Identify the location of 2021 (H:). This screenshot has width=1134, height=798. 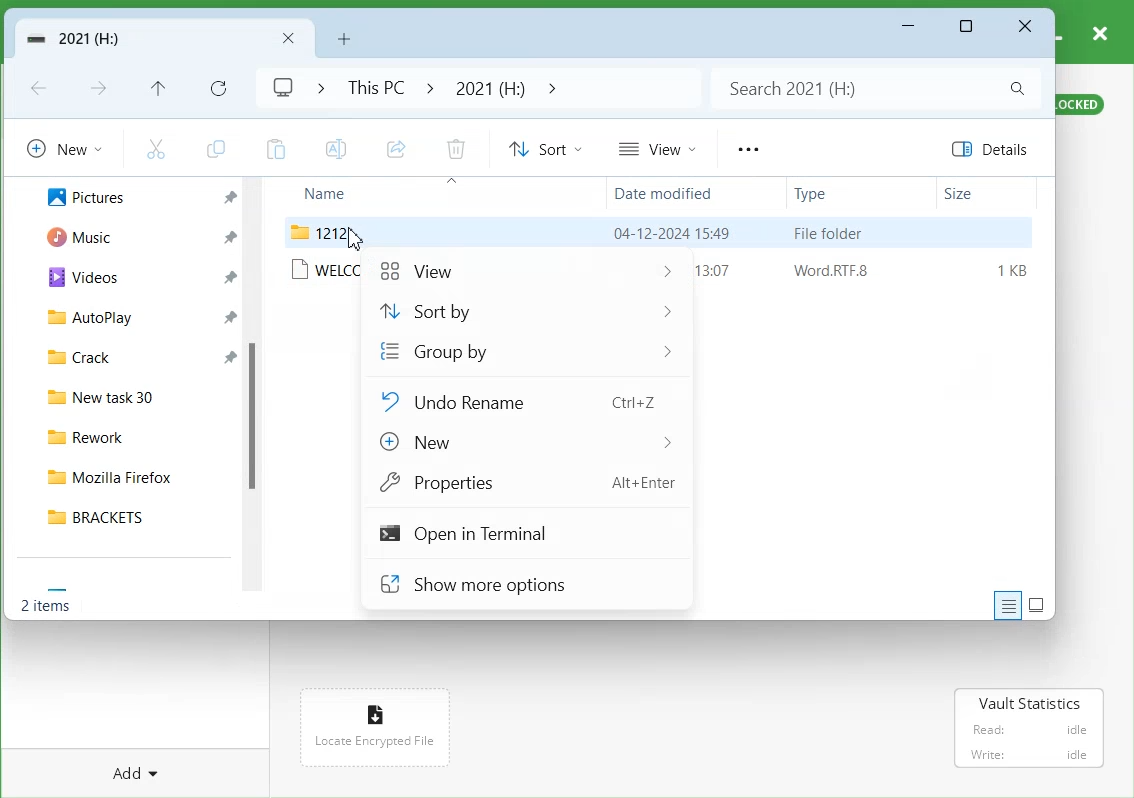
(489, 87).